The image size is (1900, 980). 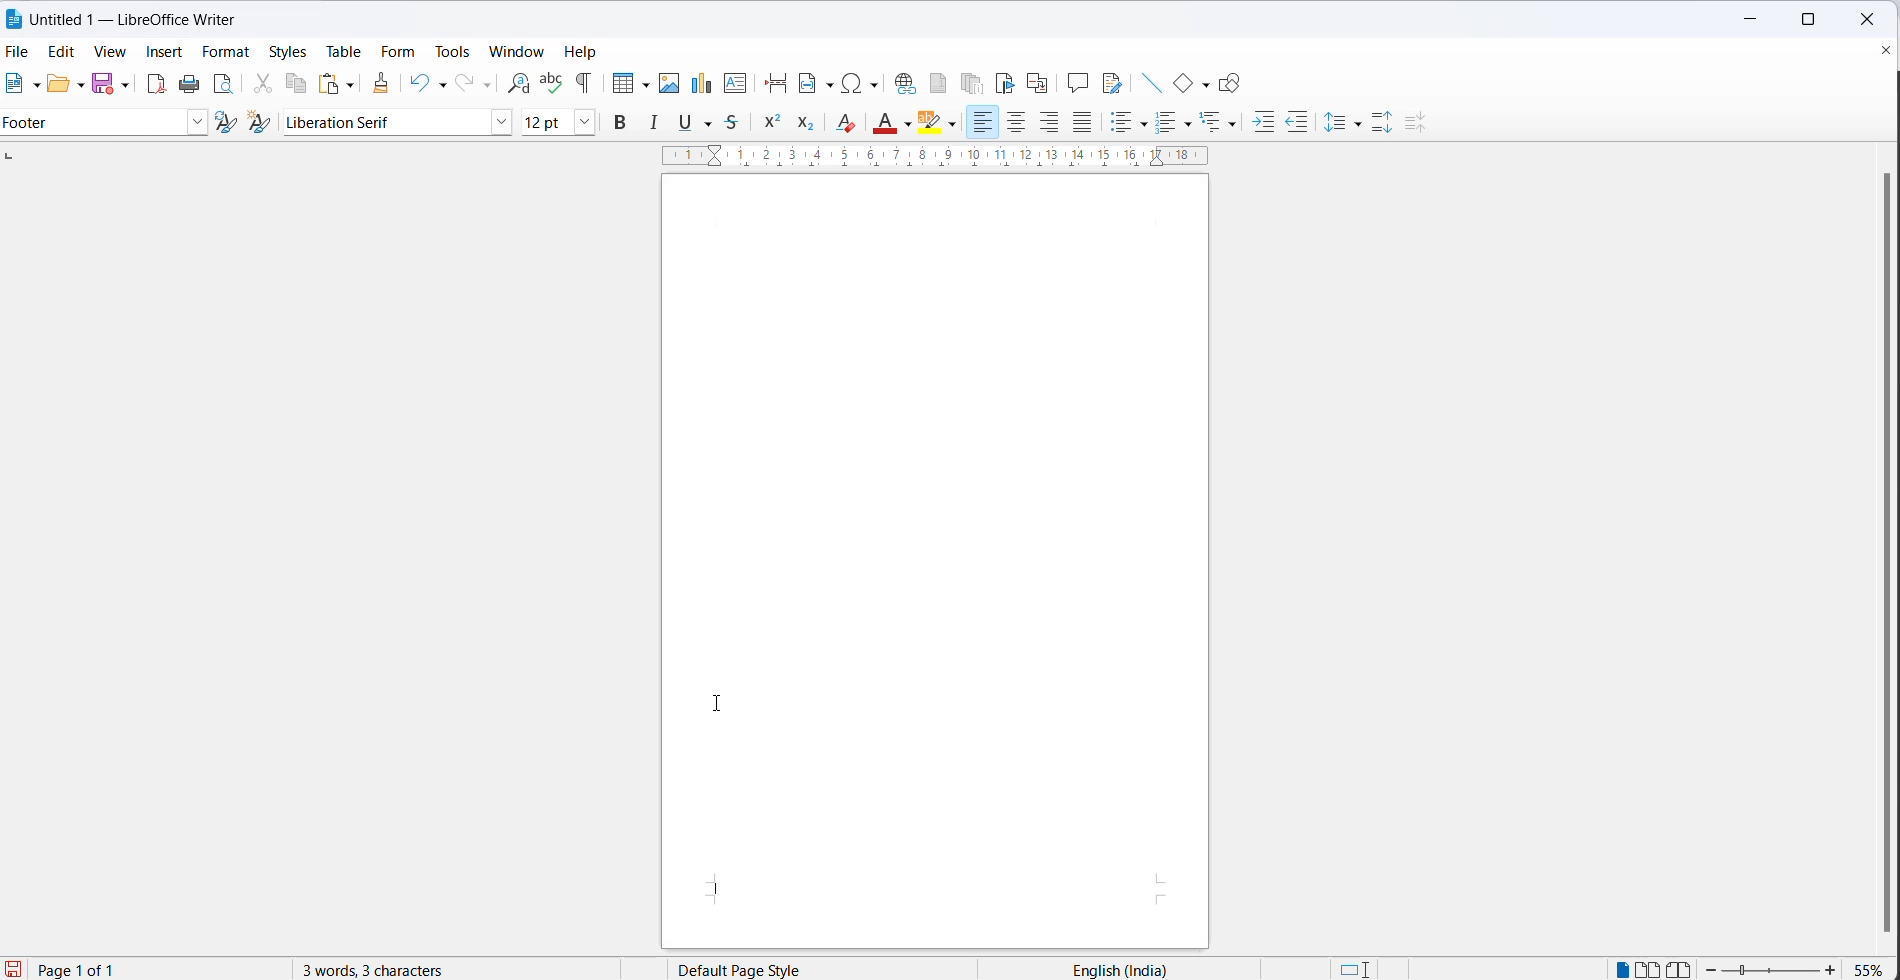 What do you see at coordinates (1872, 968) in the screenshot?
I see `zoom percentage` at bounding box center [1872, 968].